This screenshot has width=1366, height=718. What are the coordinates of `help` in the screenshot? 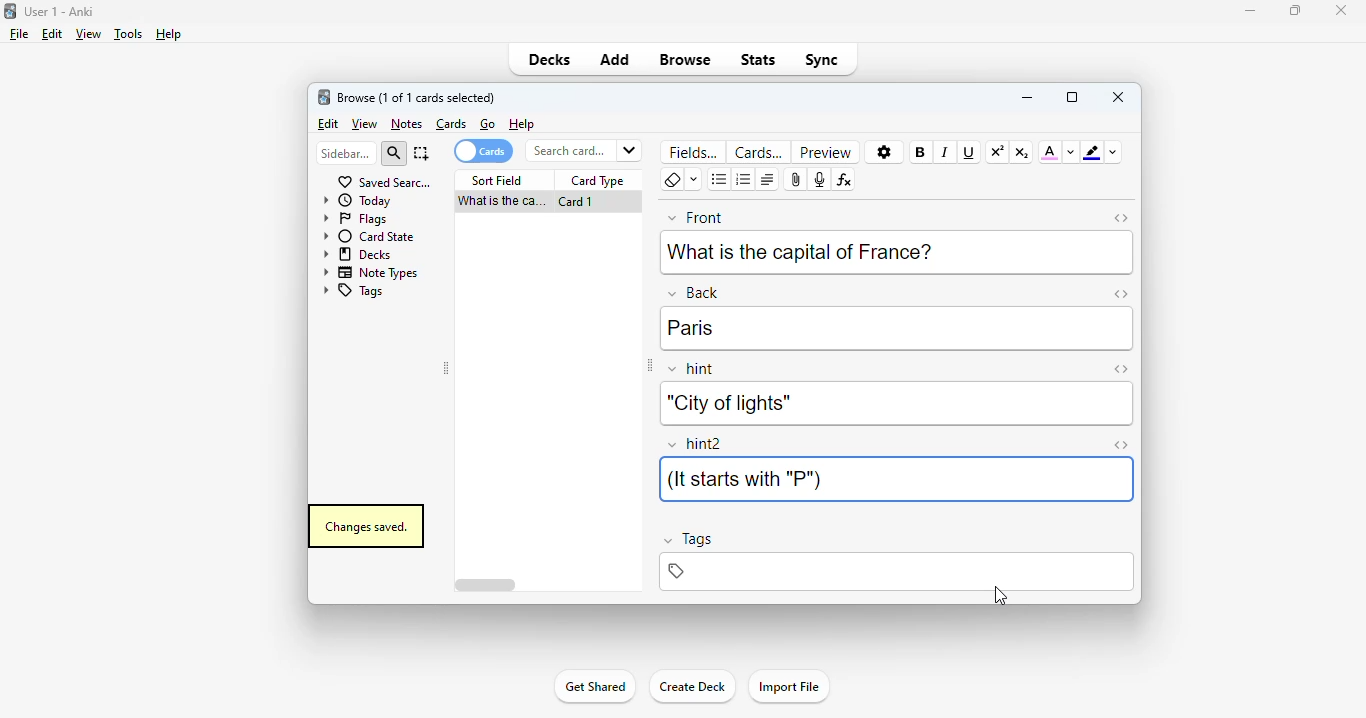 It's located at (522, 124).